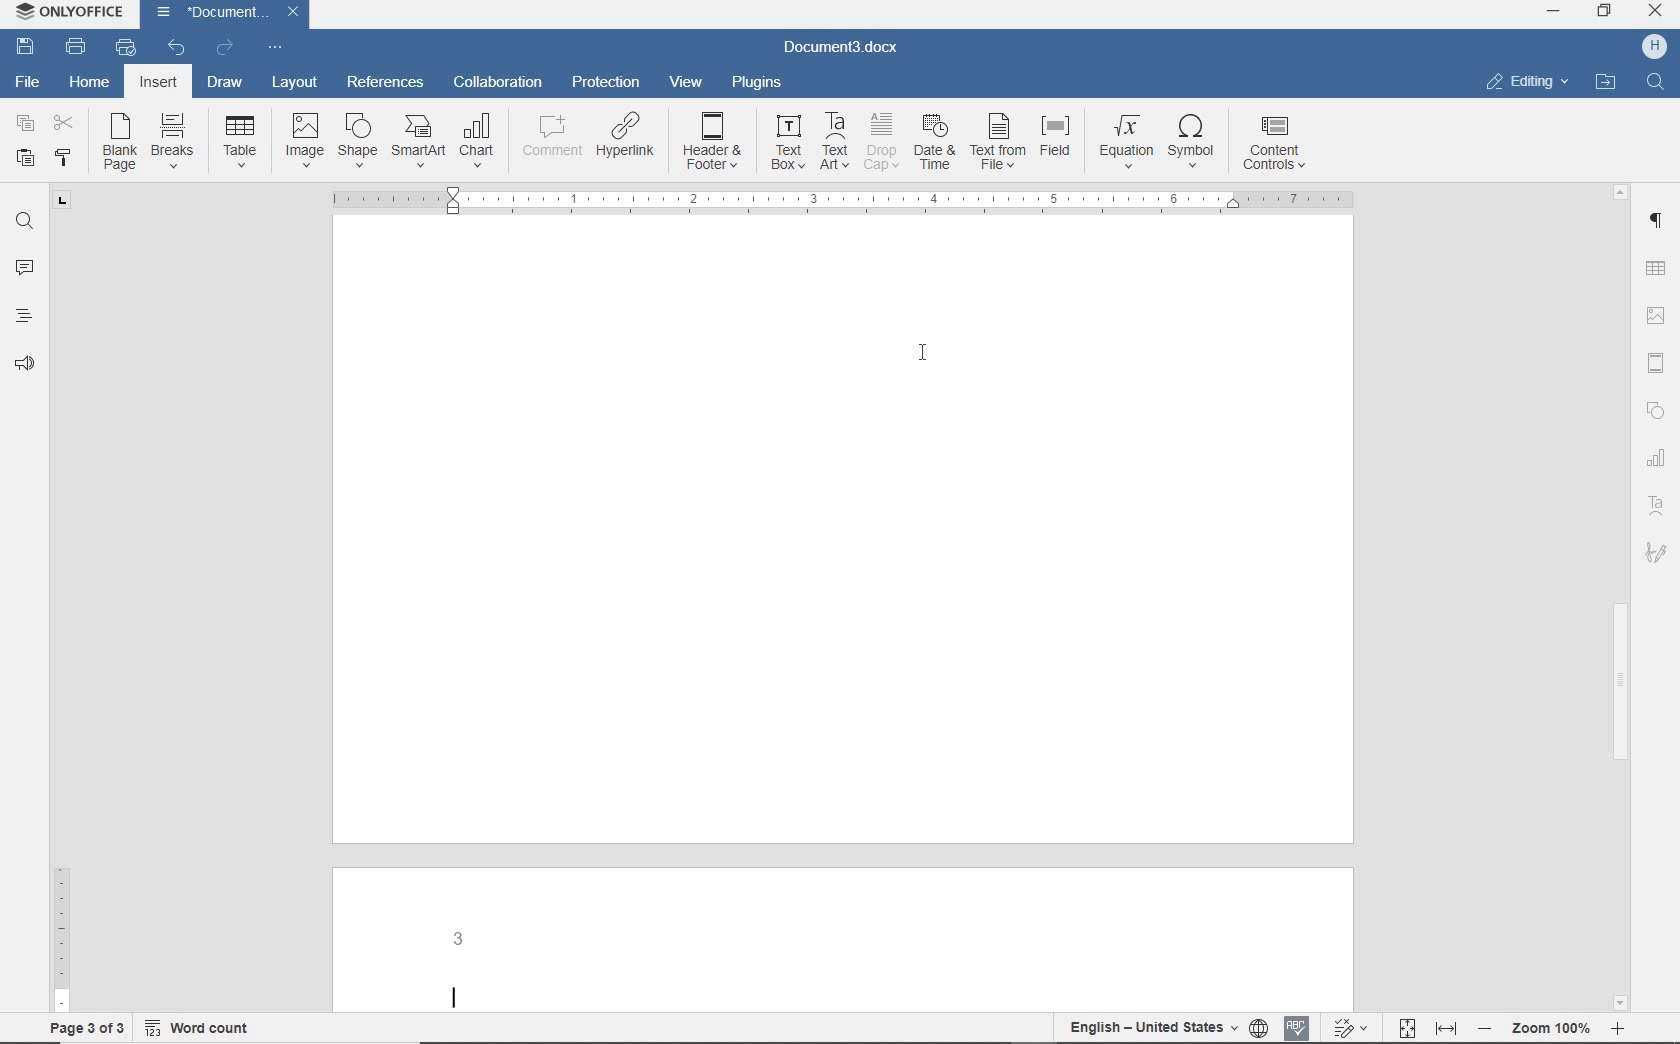 This screenshot has height=1044, width=1680. I want to click on OPEN FILE LOCATION, so click(1607, 84).